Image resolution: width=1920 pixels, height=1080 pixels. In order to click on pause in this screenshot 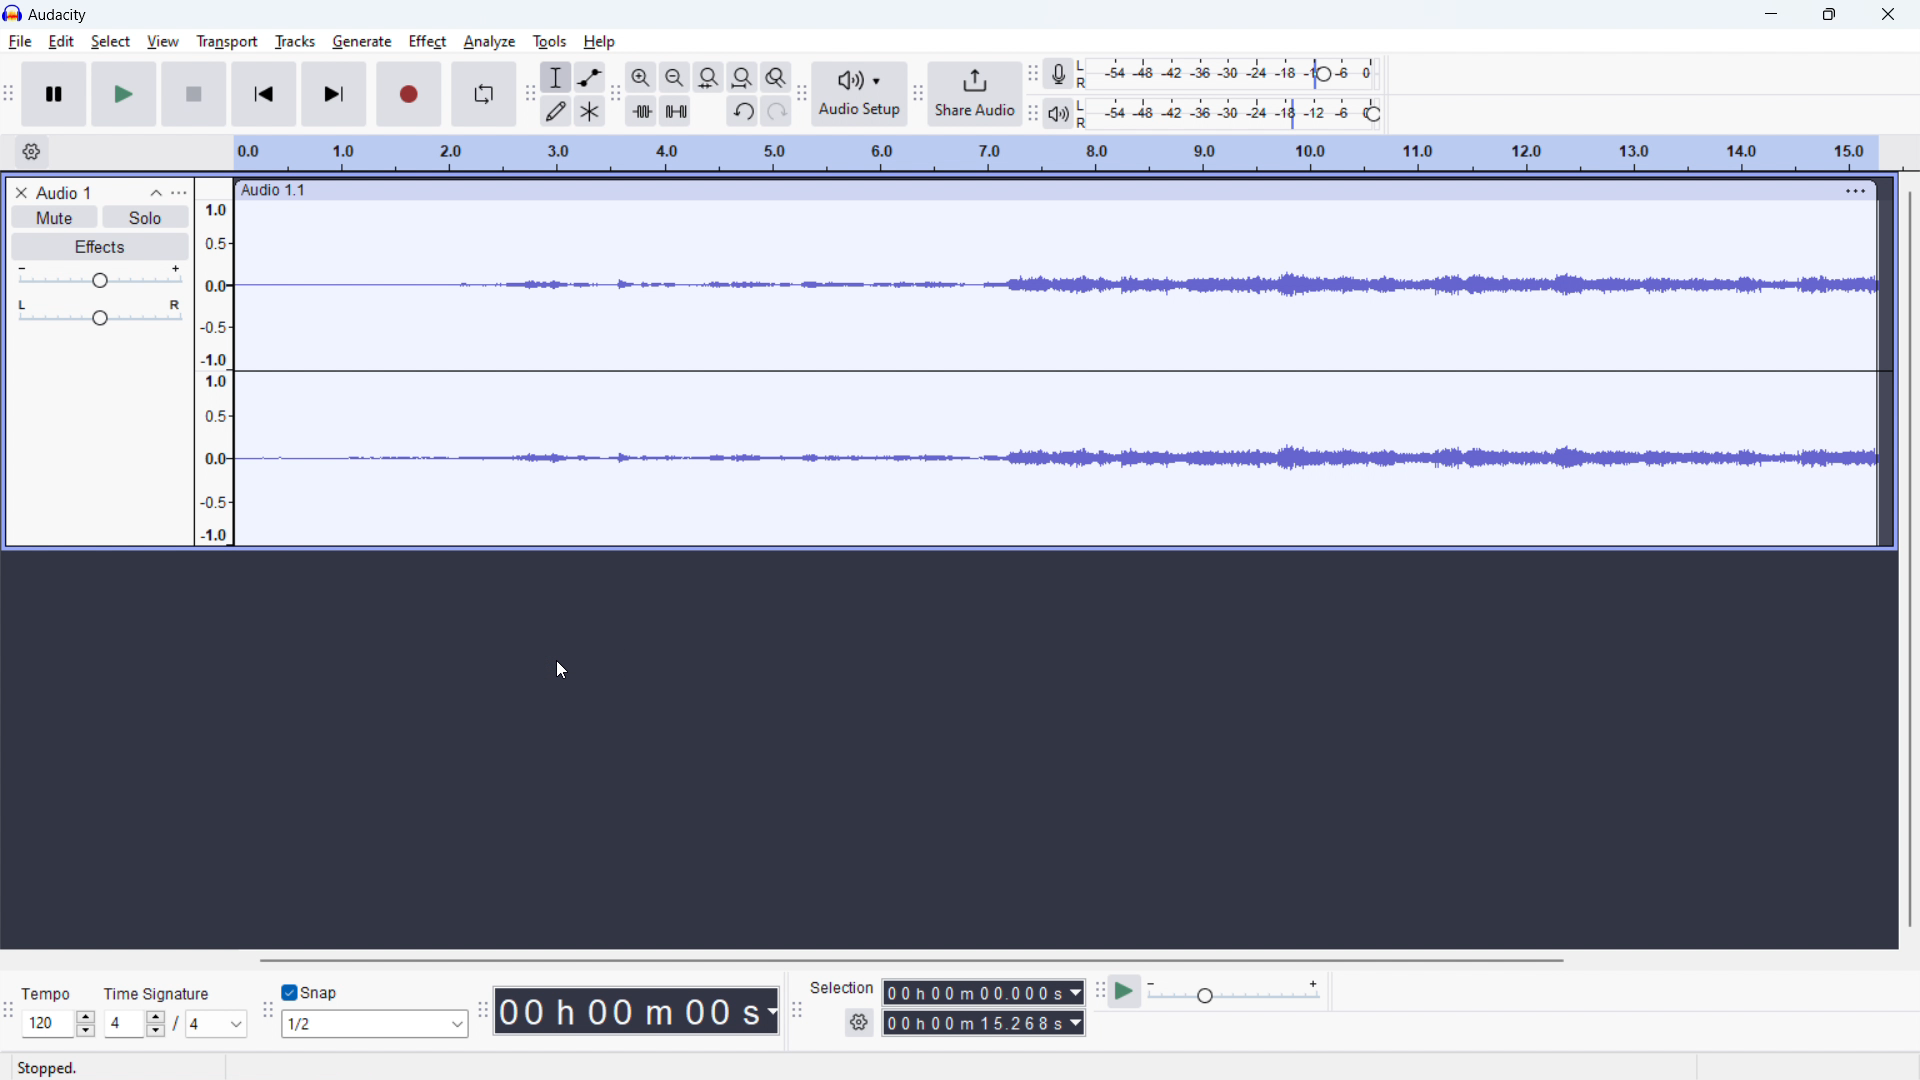, I will do `click(54, 93)`.